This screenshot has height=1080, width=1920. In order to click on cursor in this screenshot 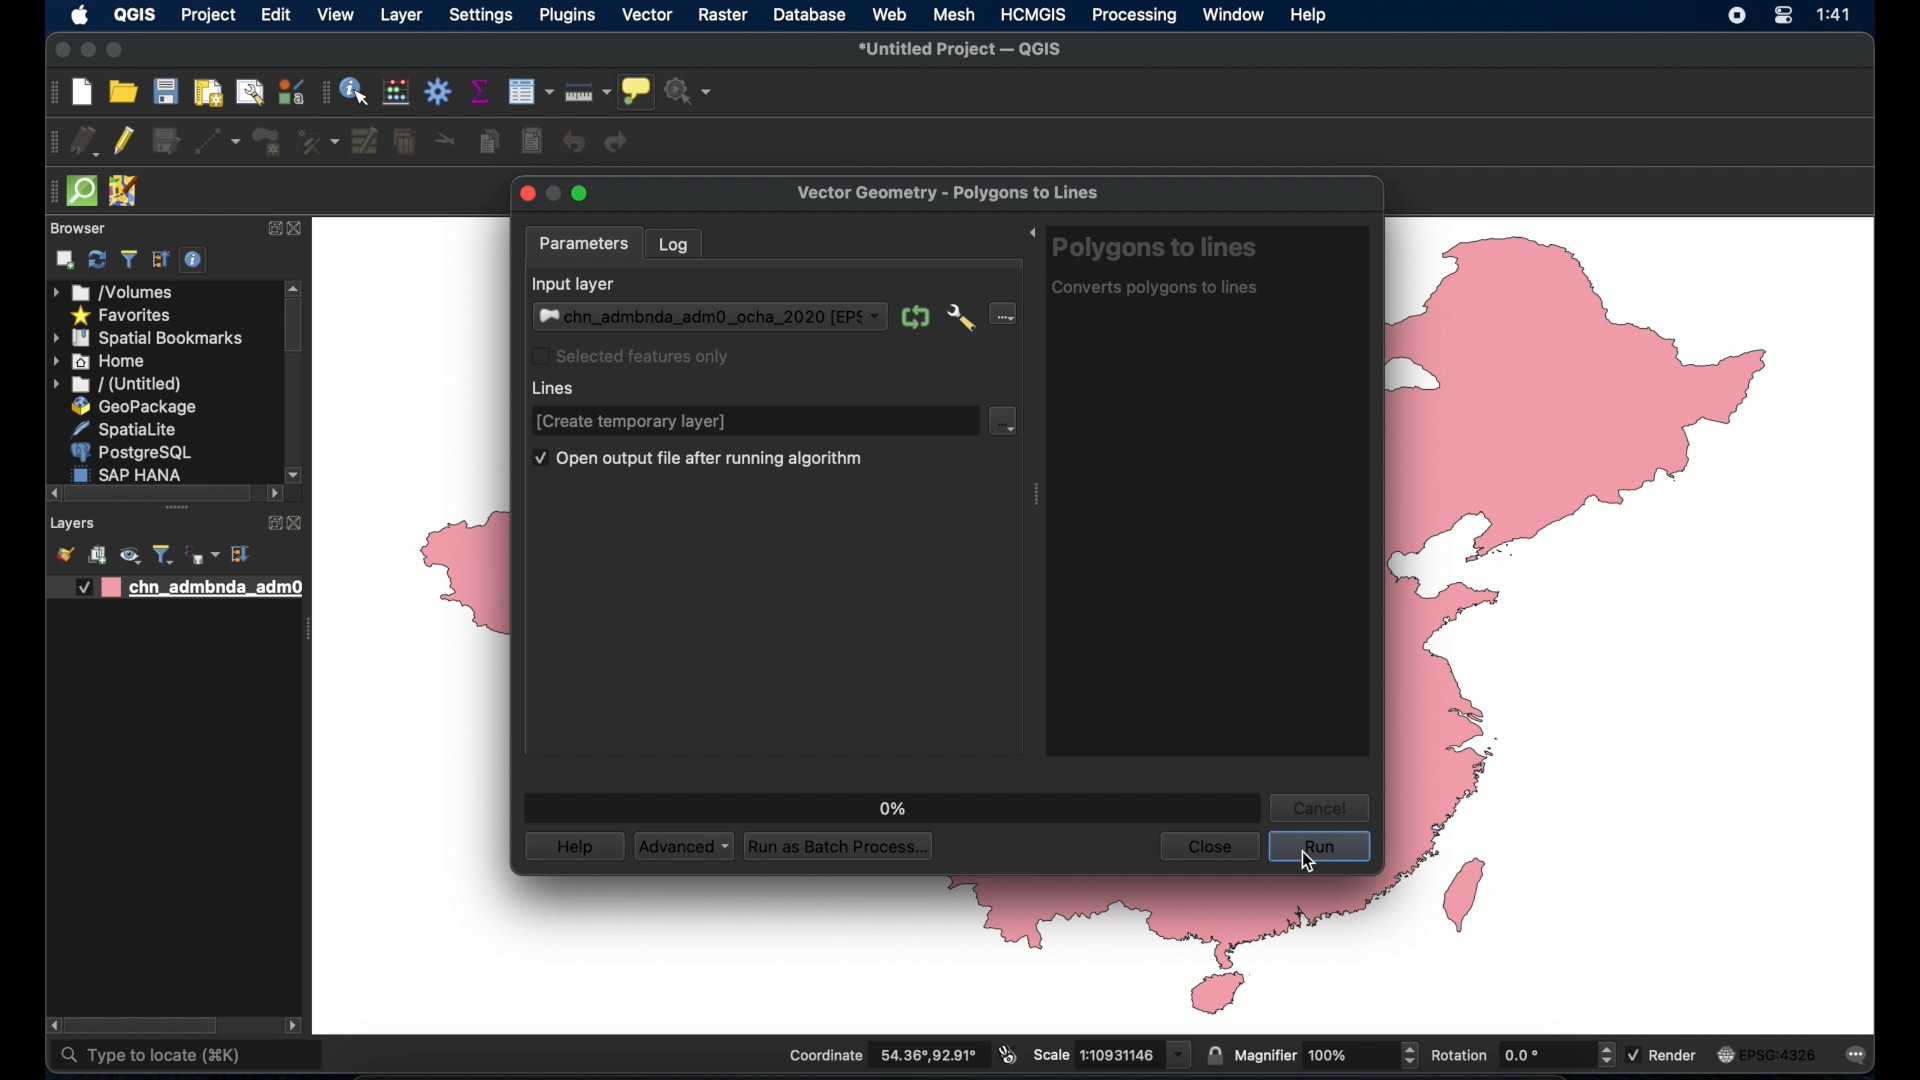, I will do `click(1309, 862)`.